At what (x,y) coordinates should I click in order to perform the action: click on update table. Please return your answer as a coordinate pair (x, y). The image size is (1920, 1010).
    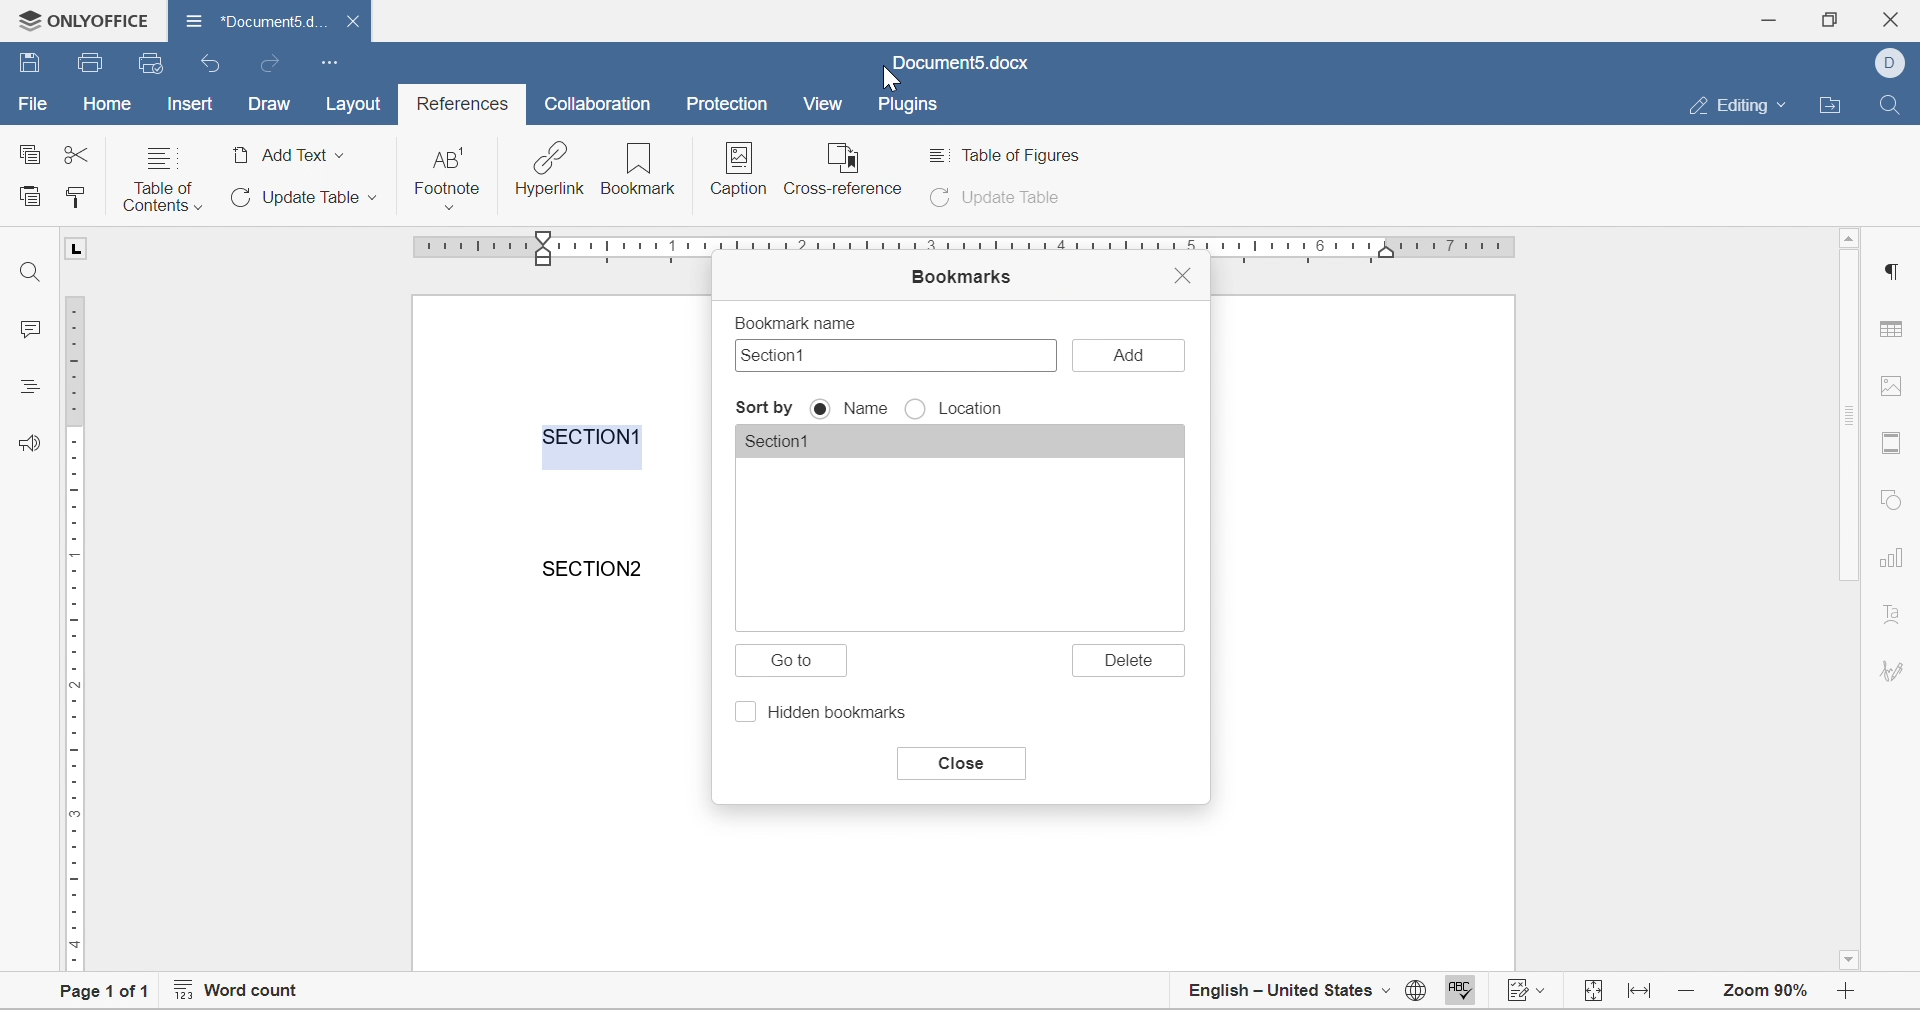
    Looking at the image, I should click on (300, 197).